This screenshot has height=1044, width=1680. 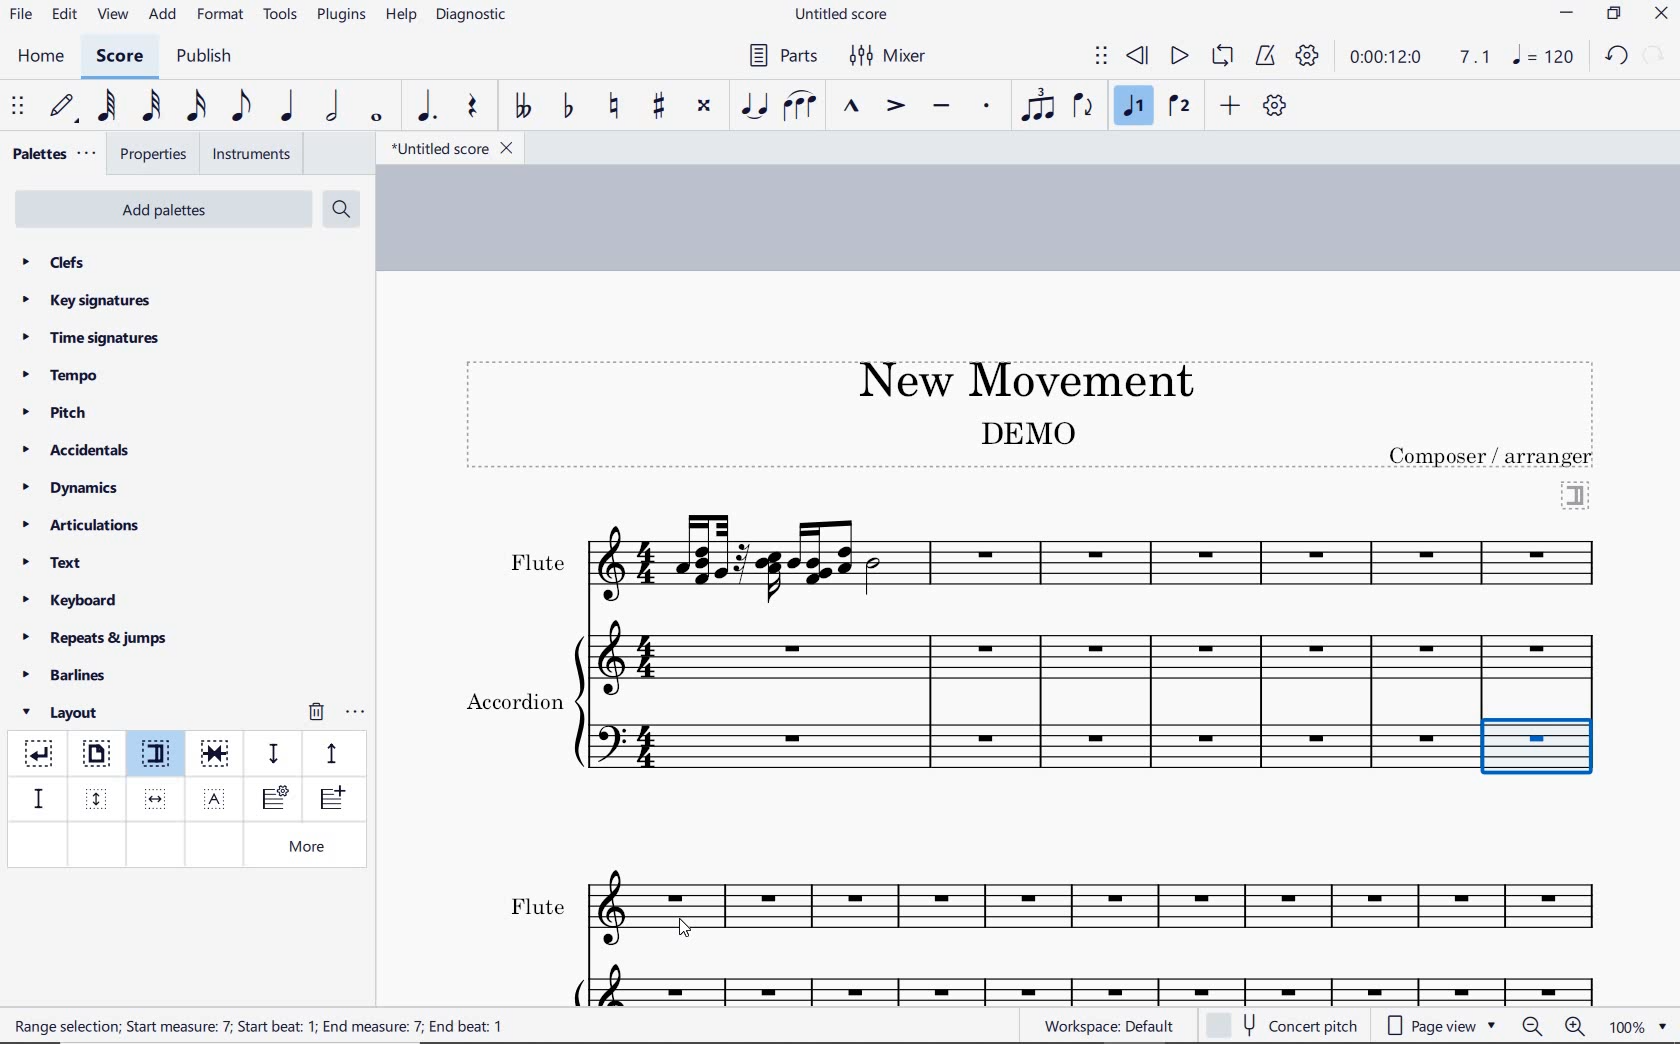 What do you see at coordinates (217, 754) in the screenshot?
I see `keep measure on the same system` at bounding box center [217, 754].